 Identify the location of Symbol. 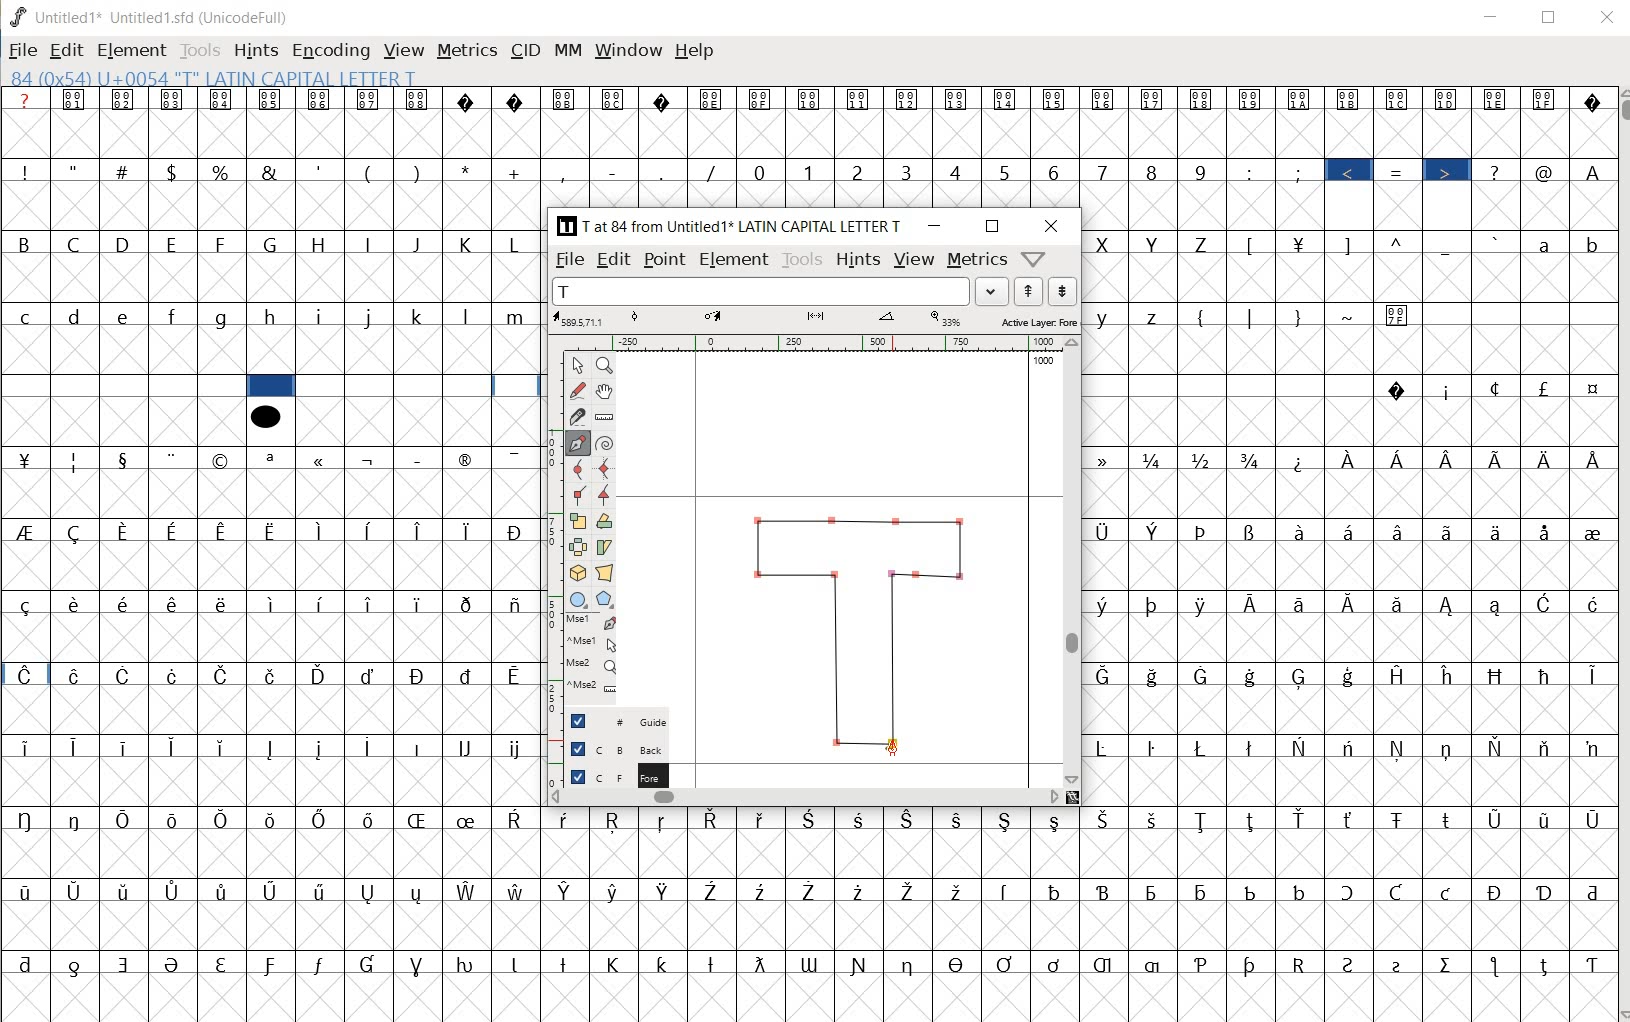
(1499, 675).